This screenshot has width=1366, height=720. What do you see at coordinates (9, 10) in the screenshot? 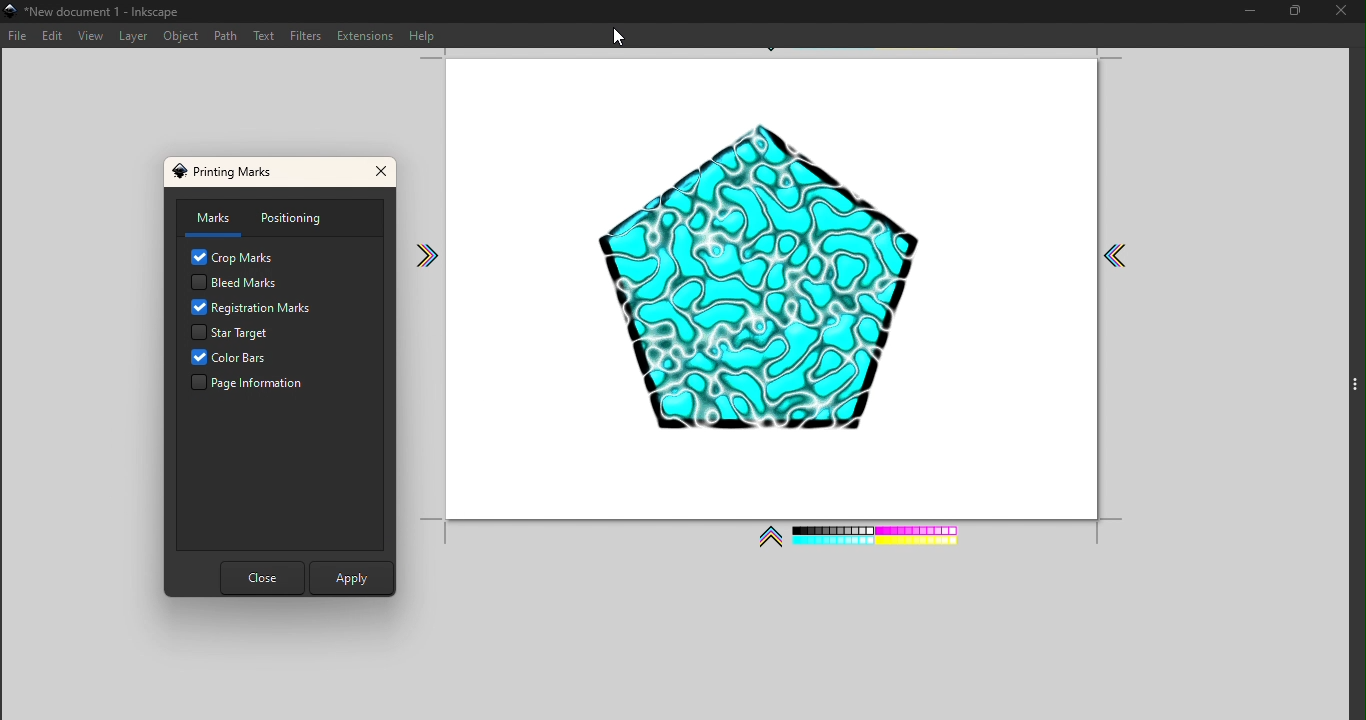
I see `app Icon` at bounding box center [9, 10].